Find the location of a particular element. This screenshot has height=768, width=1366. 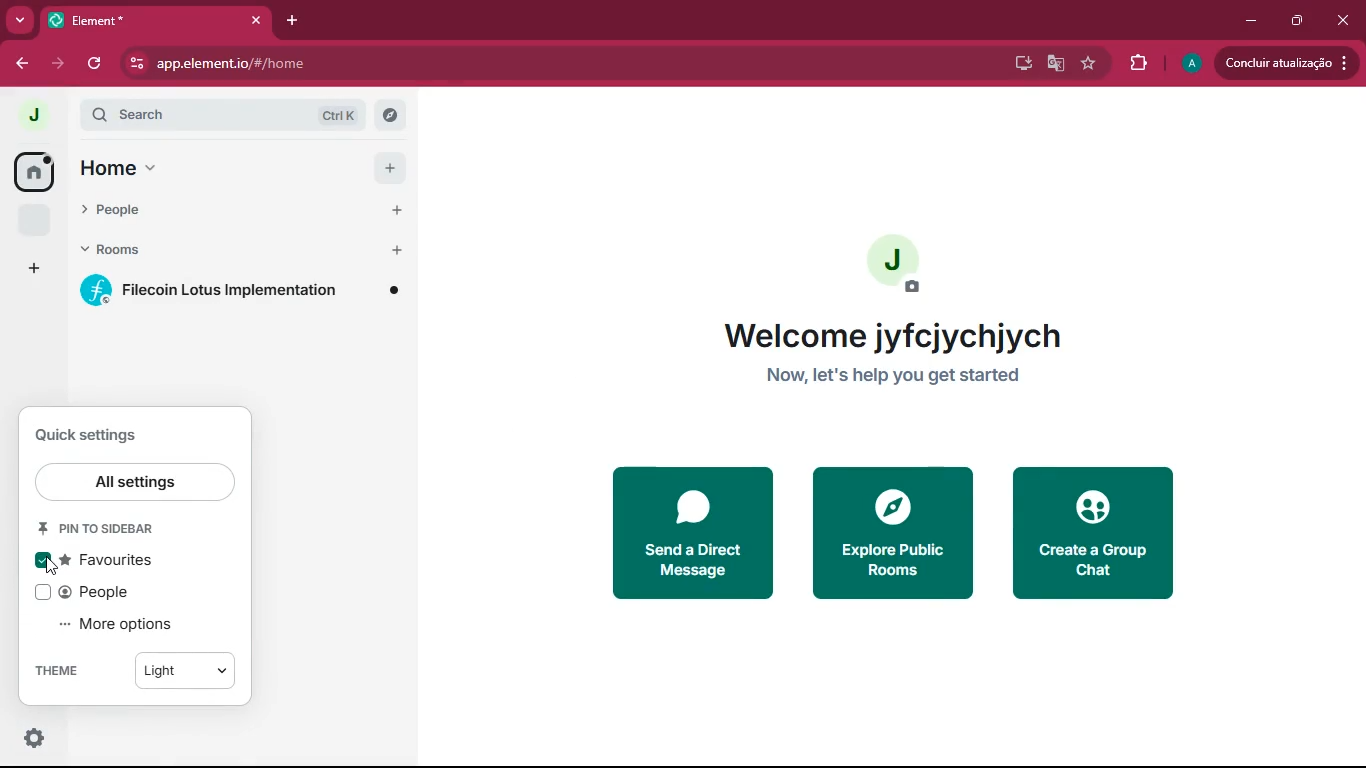

theme is located at coordinates (71, 670).